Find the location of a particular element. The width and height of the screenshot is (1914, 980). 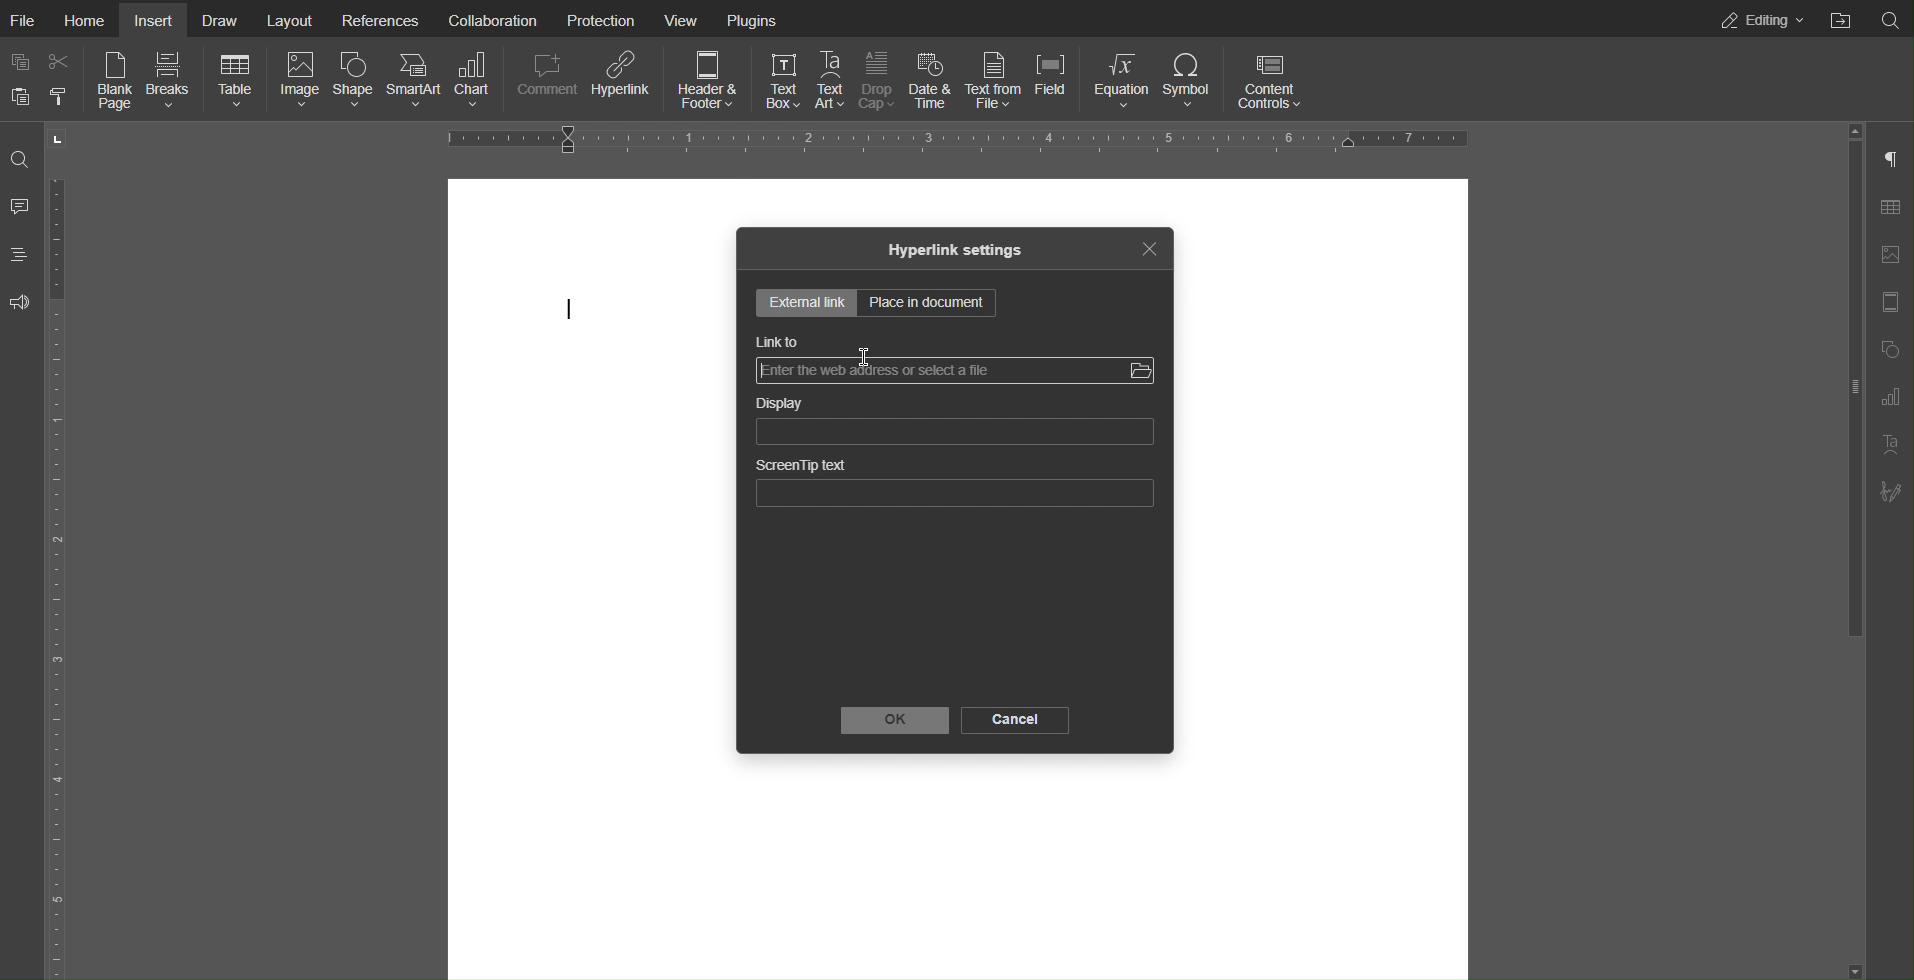

slider is located at coordinates (1844, 423).